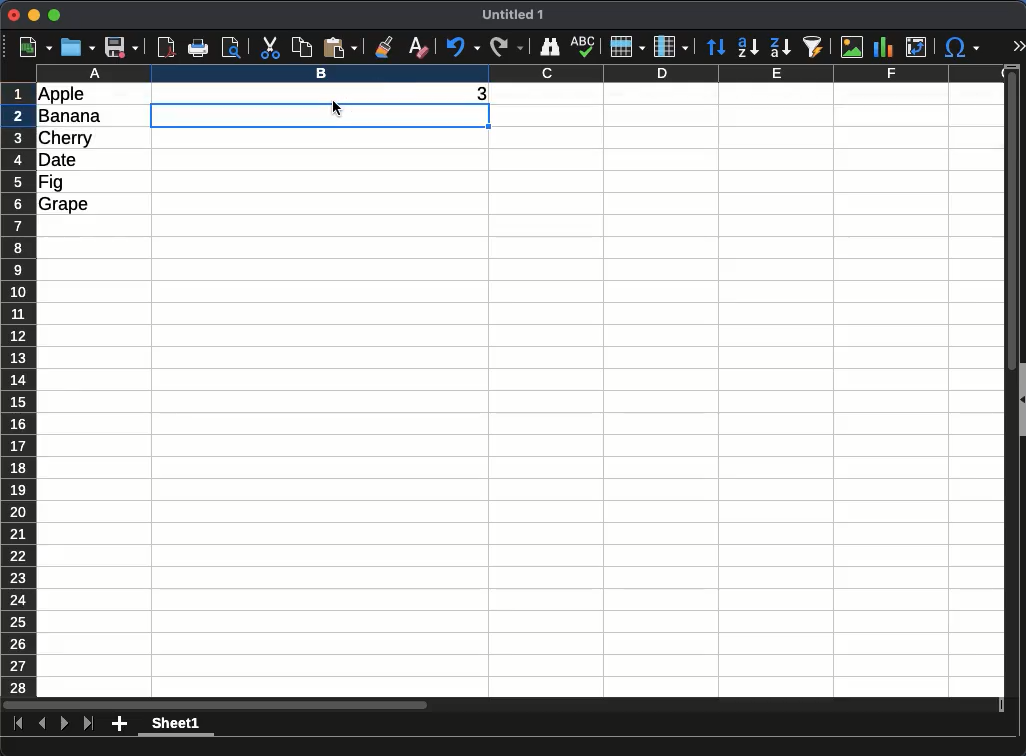 Image resolution: width=1026 pixels, height=756 pixels. What do you see at coordinates (19, 724) in the screenshot?
I see `first sheet` at bounding box center [19, 724].